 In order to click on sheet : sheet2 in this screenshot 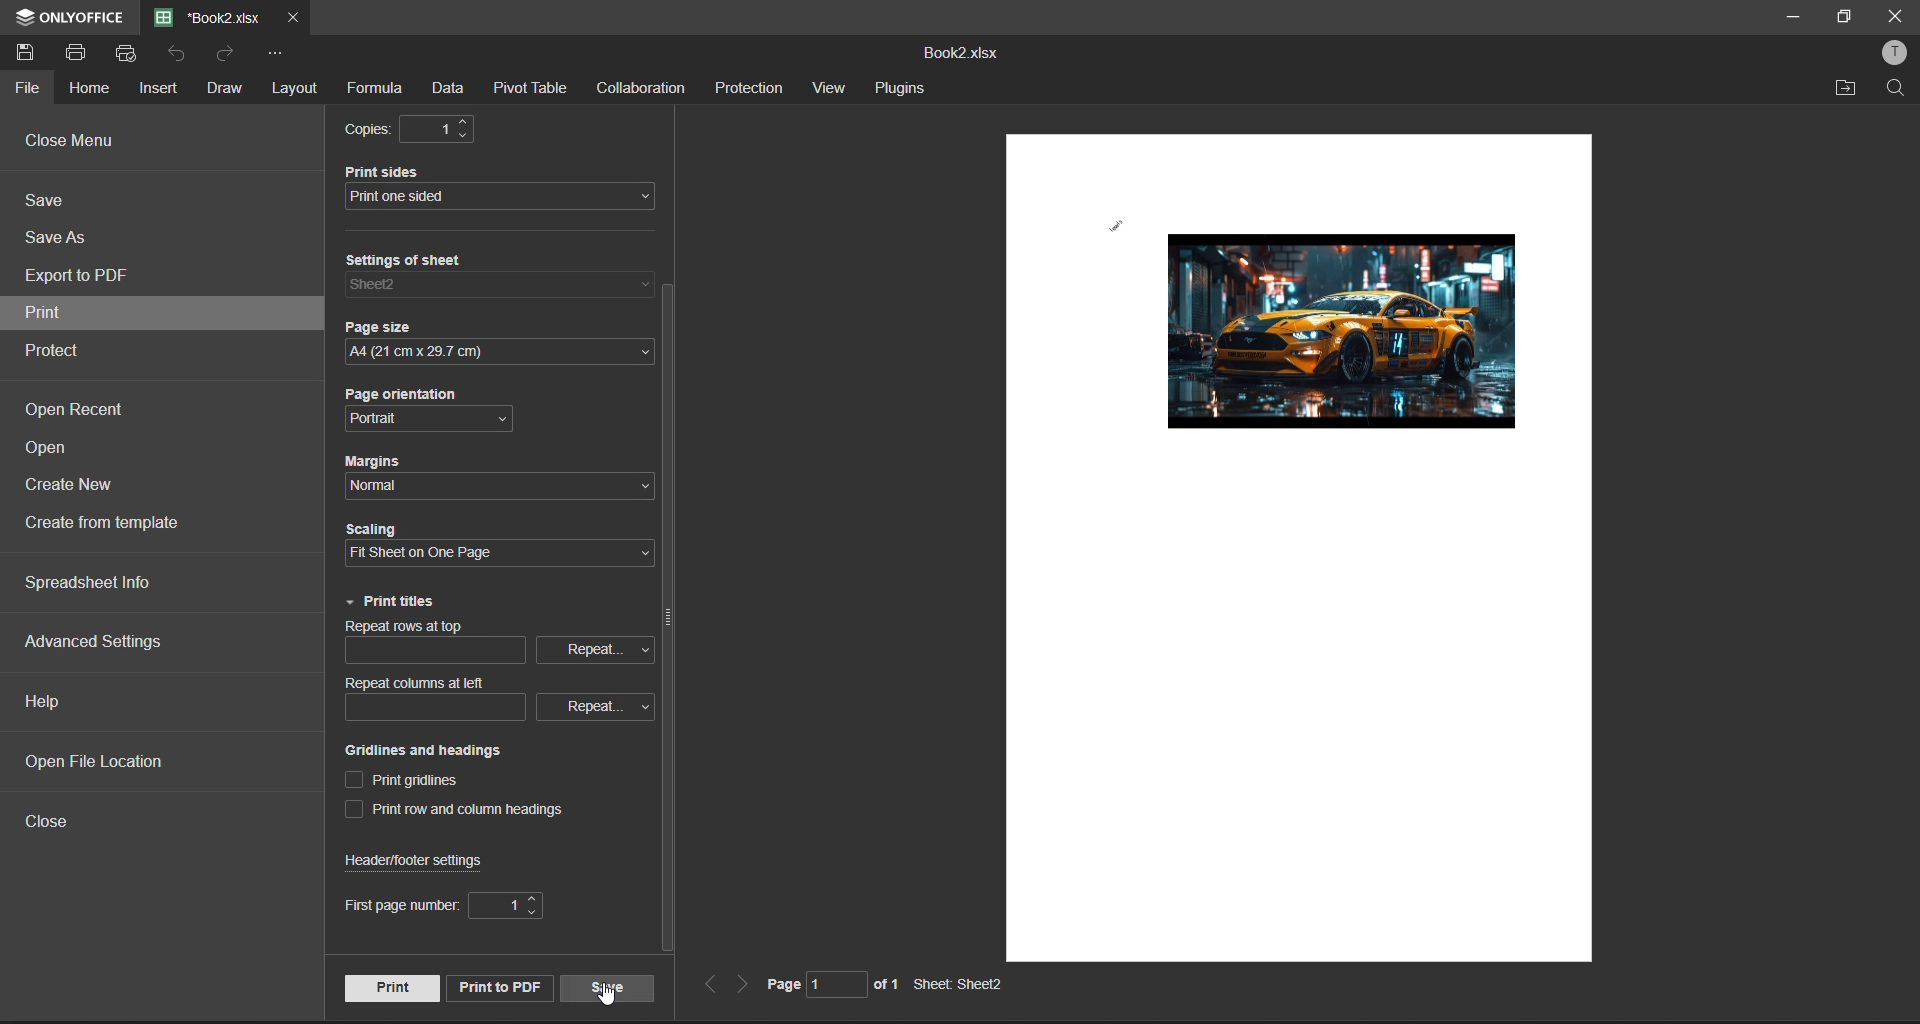, I will do `click(963, 985)`.